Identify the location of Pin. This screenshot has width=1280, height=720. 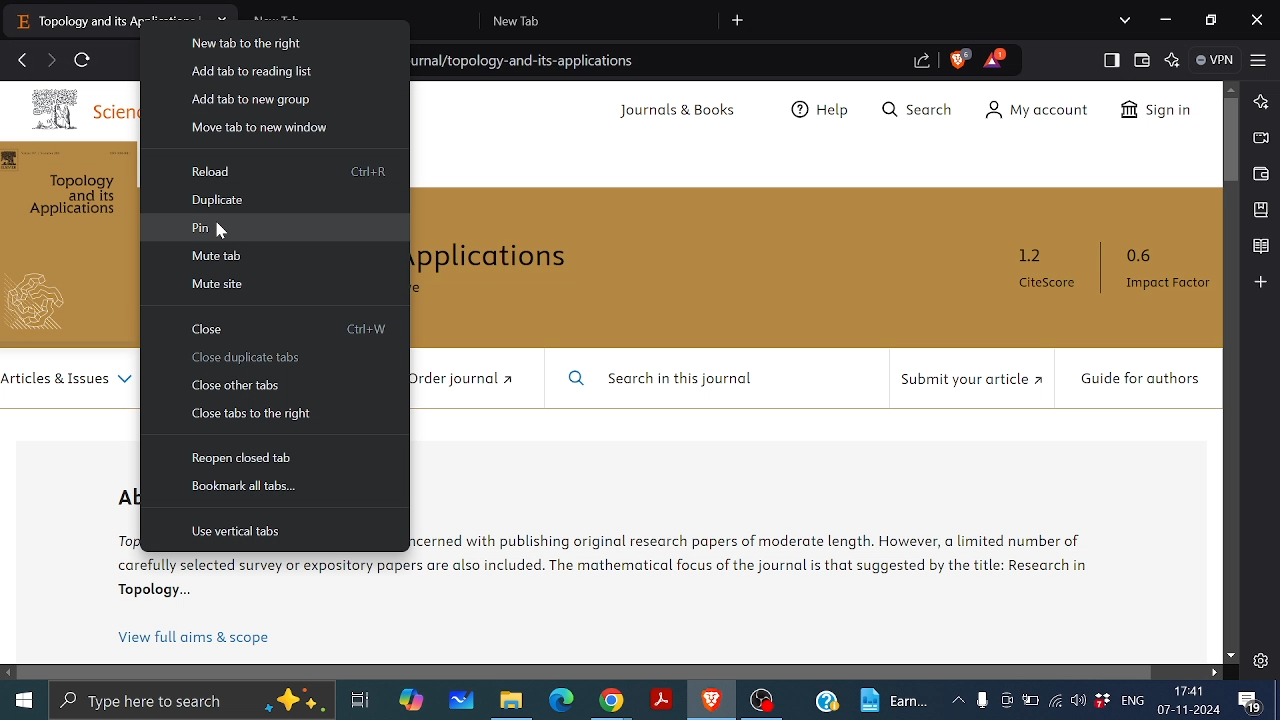
(210, 229).